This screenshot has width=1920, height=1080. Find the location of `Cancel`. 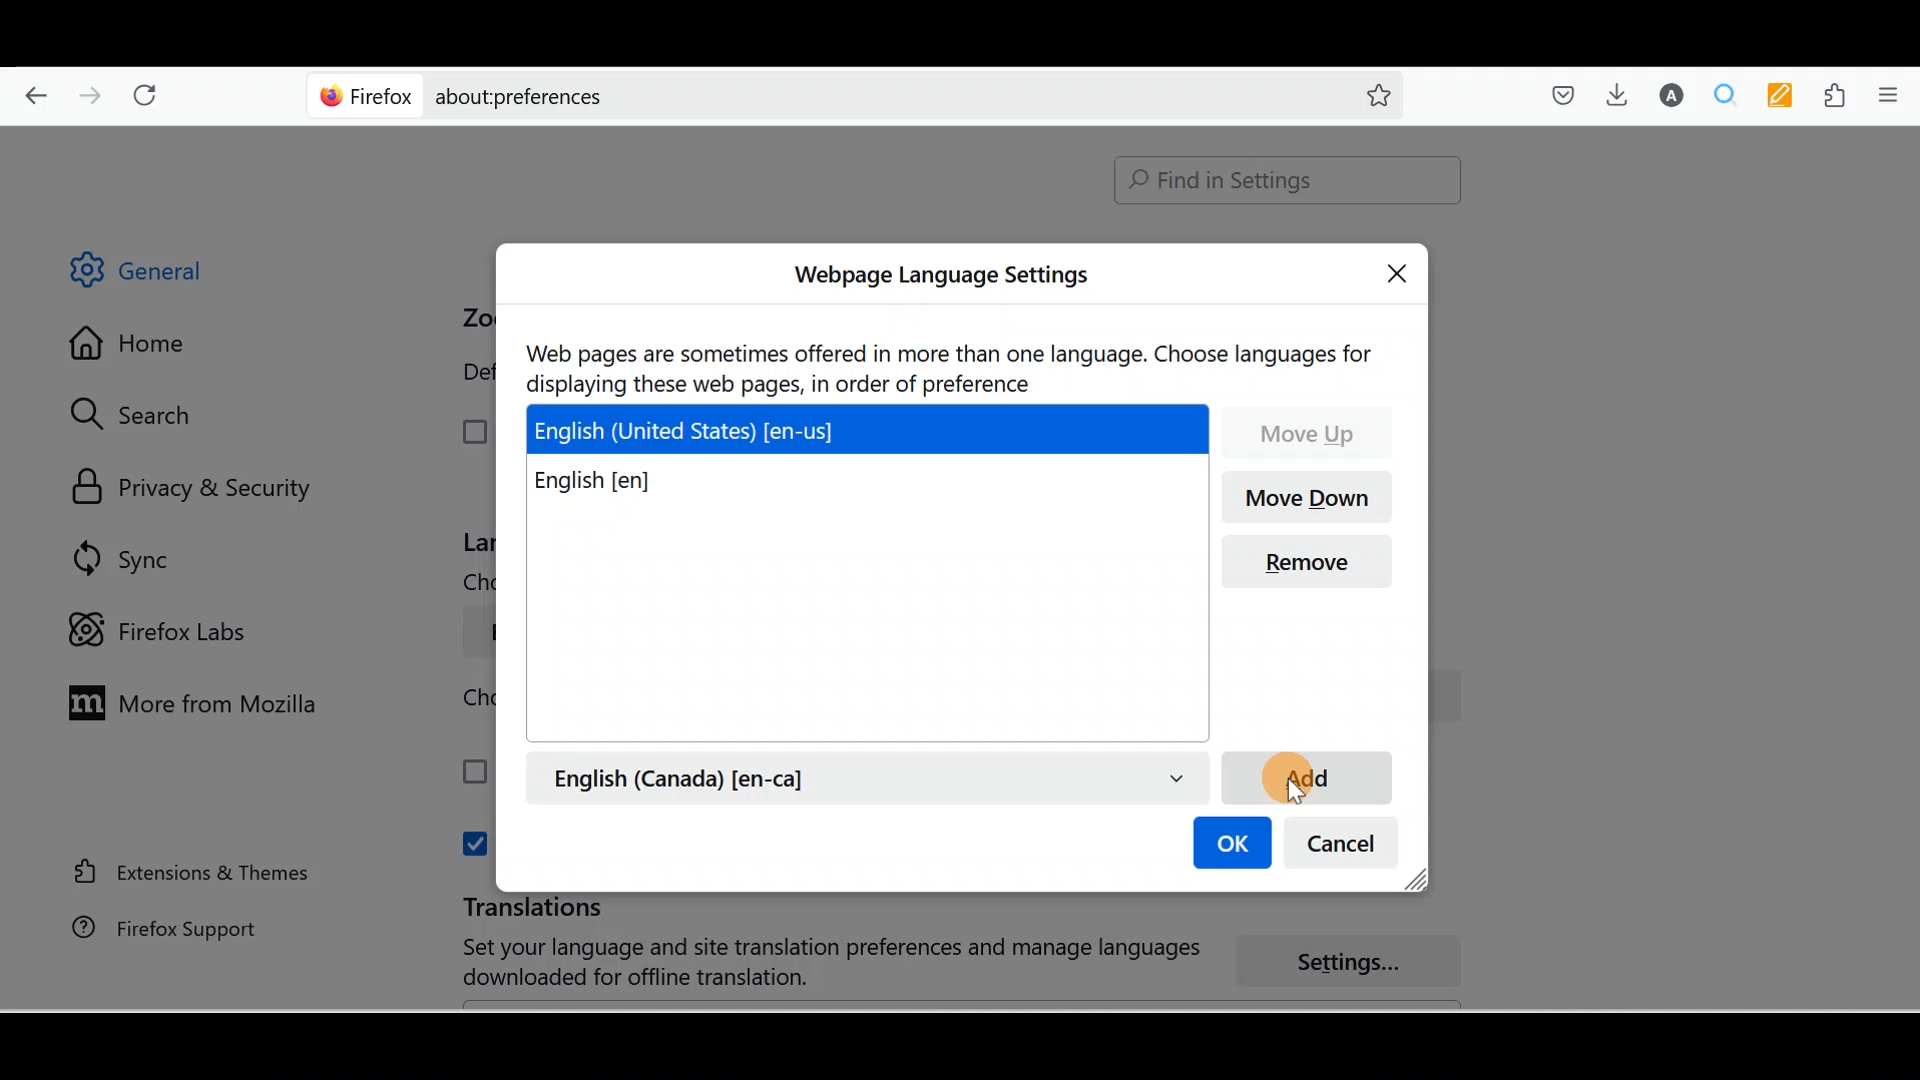

Cancel is located at coordinates (1347, 848).